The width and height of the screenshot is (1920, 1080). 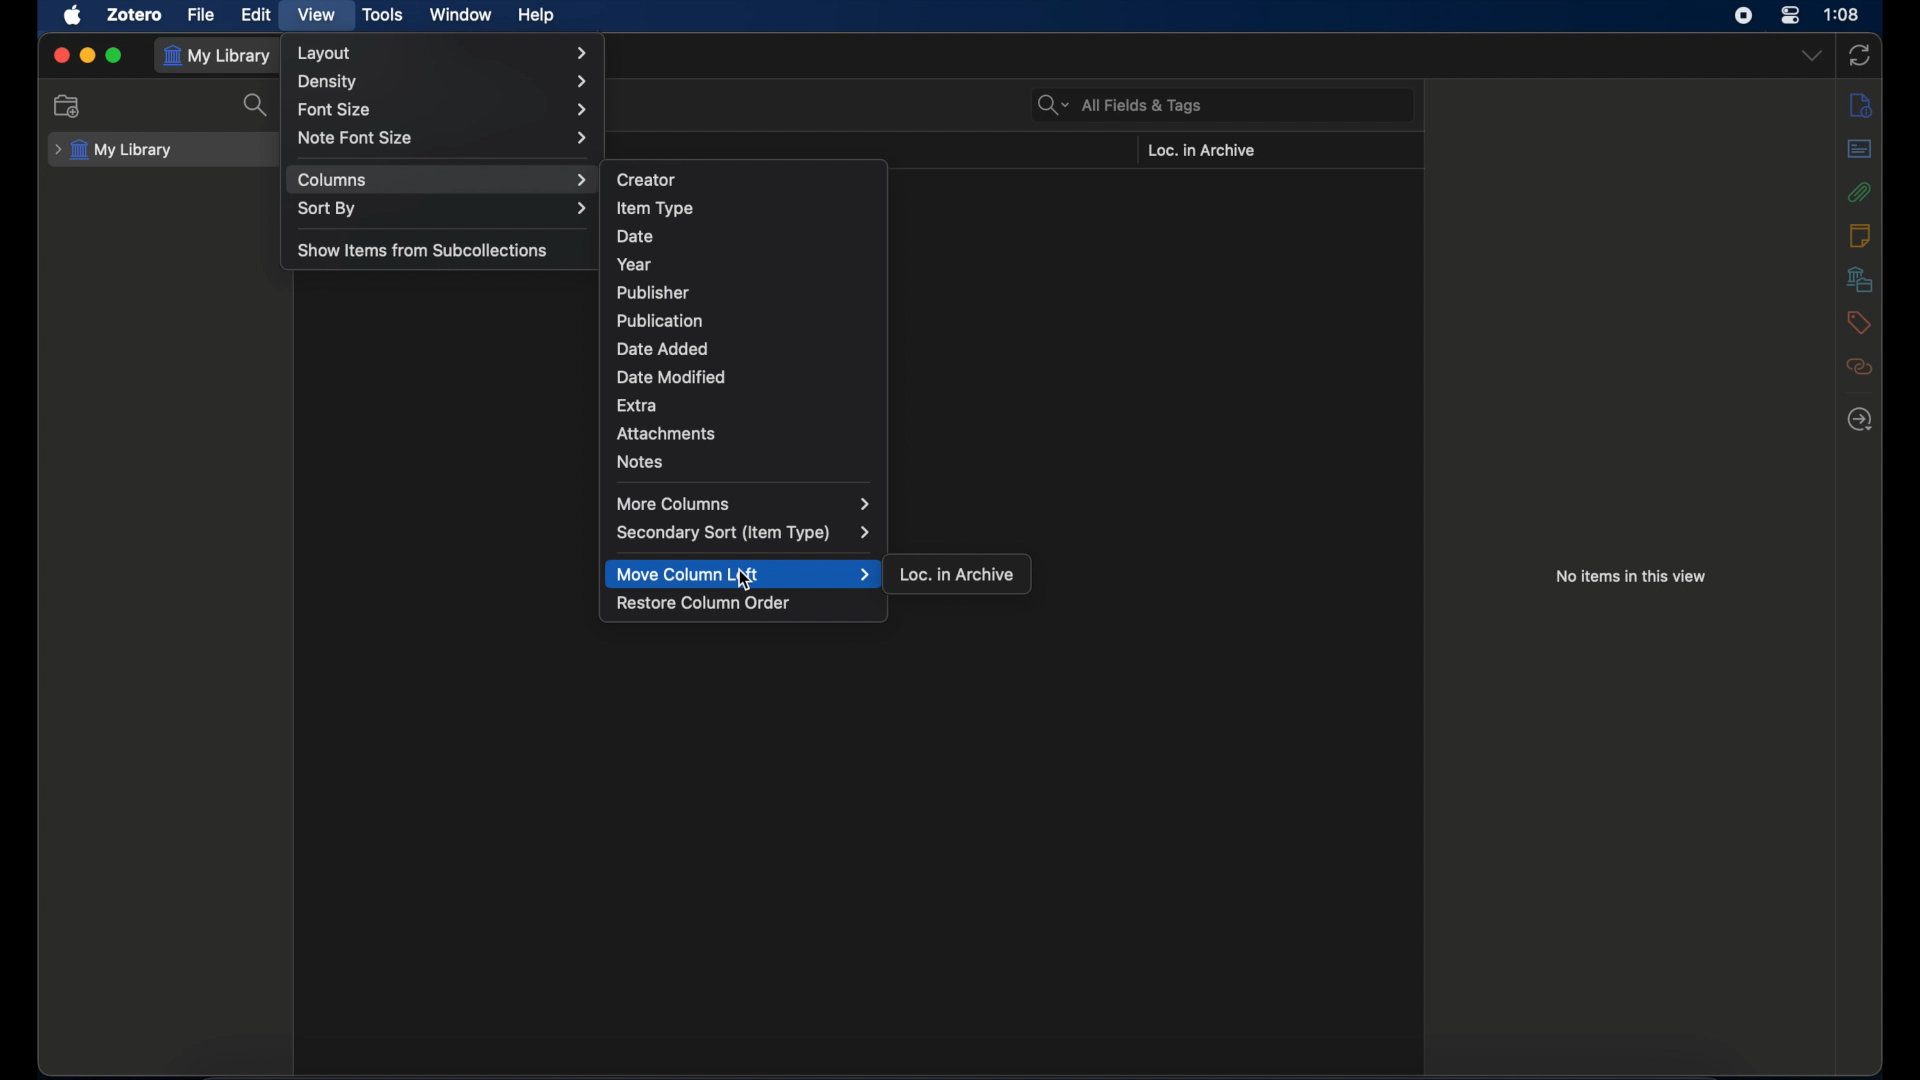 What do you see at coordinates (1745, 16) in the screenshot?
I see `screen recorder` at bounding box center [1745, 16].